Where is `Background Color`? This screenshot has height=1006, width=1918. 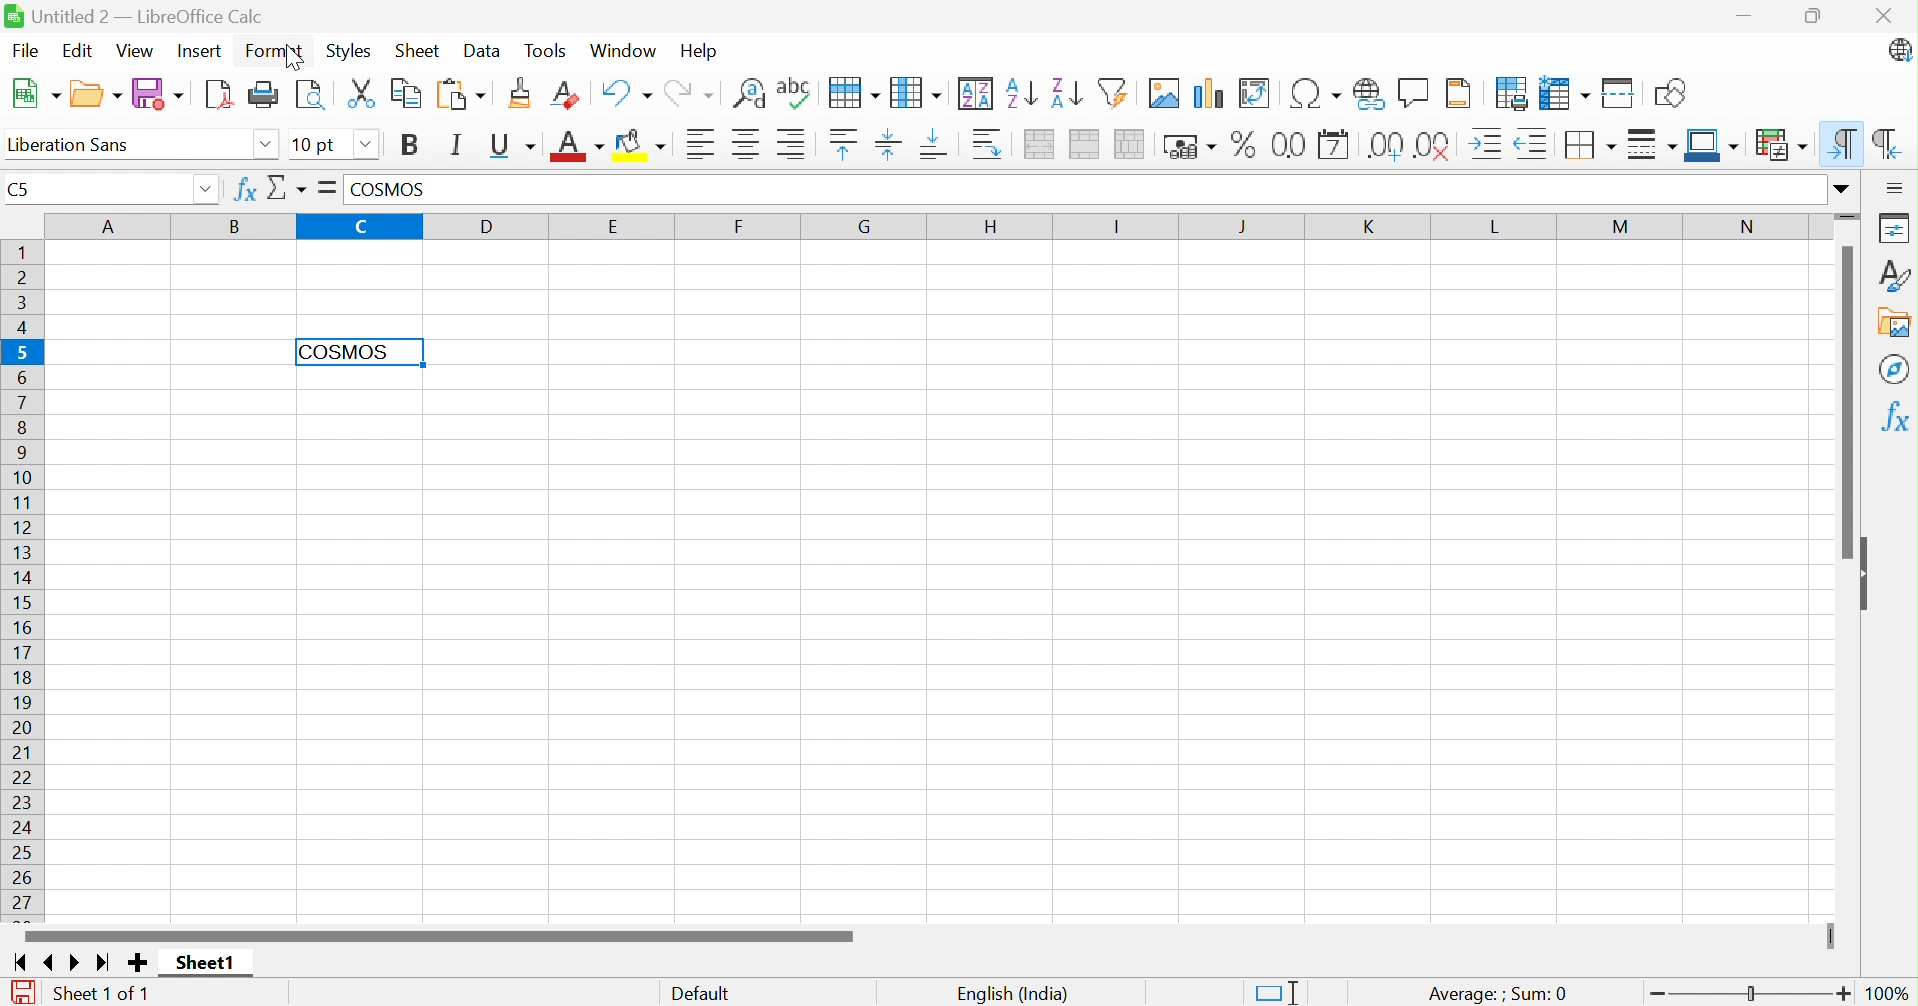 Background Color is located at coordinates (642, 146).